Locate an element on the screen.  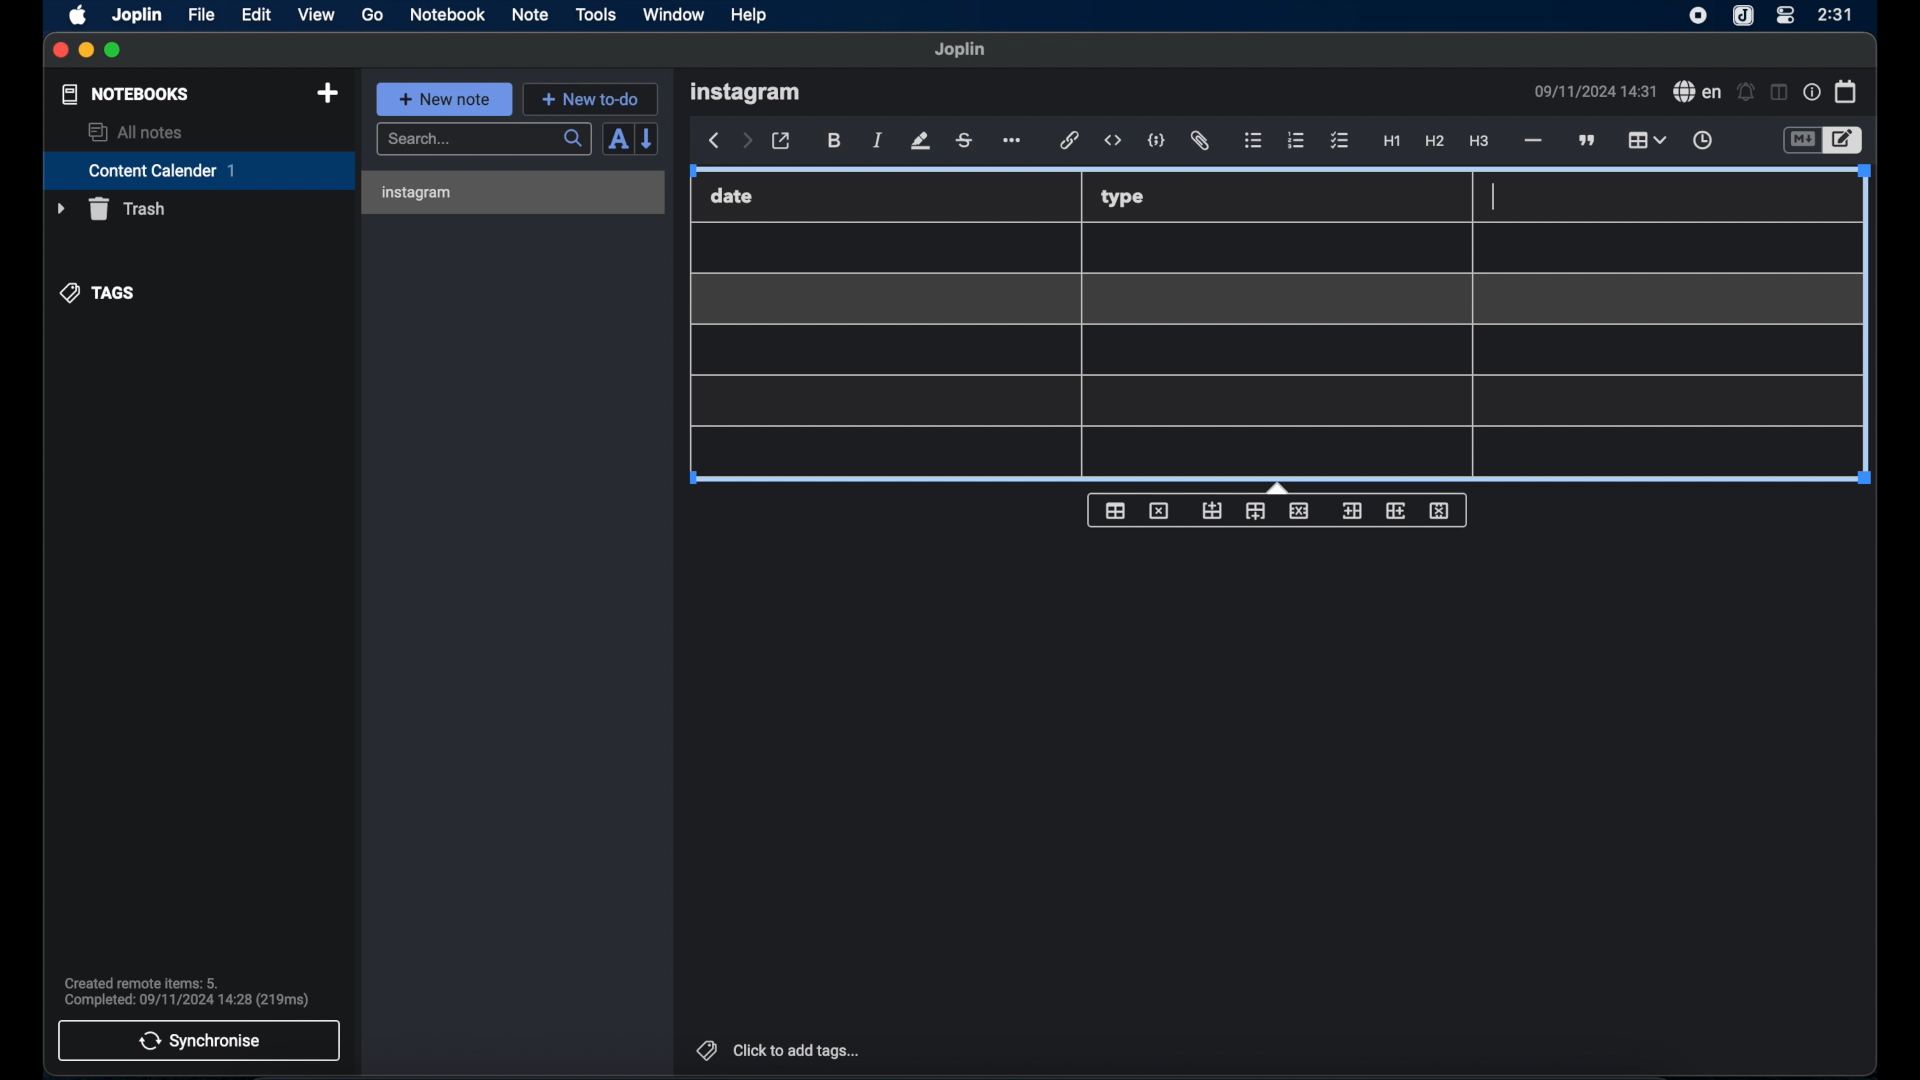
Joplin is located at coordinates (961, 50).